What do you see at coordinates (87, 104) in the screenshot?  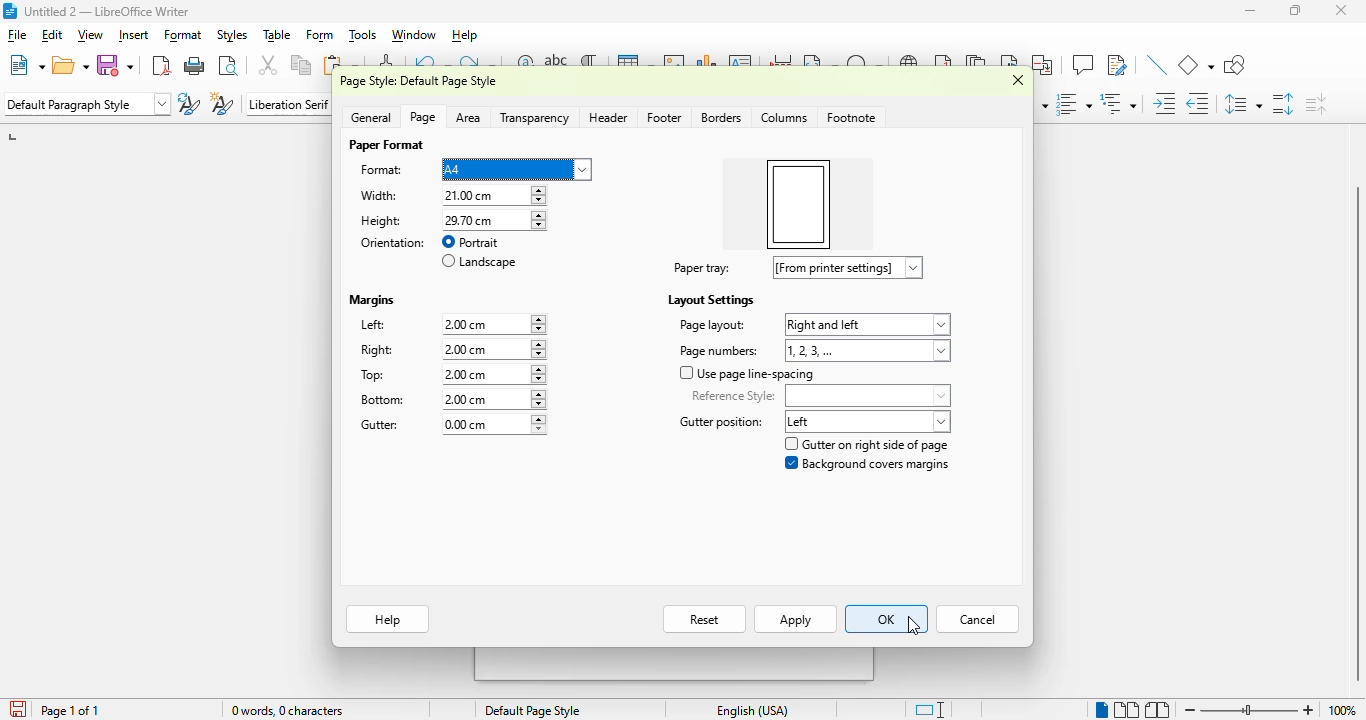 I see `set paragraph style` at bounding box center [87, 104].